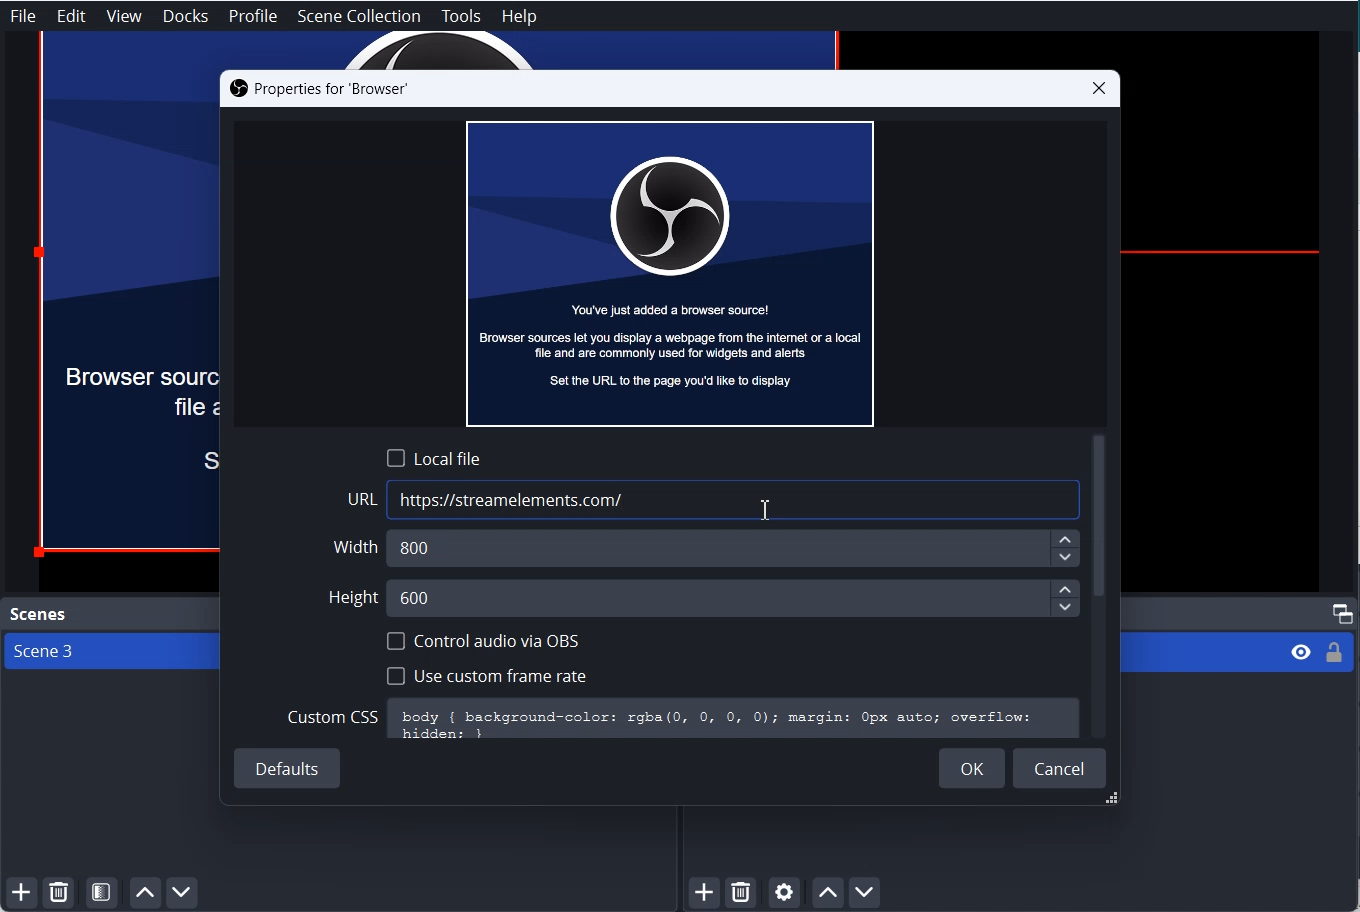 The image size is (1360, 912). I want to click on (un)check Local File, so click(434, 457).